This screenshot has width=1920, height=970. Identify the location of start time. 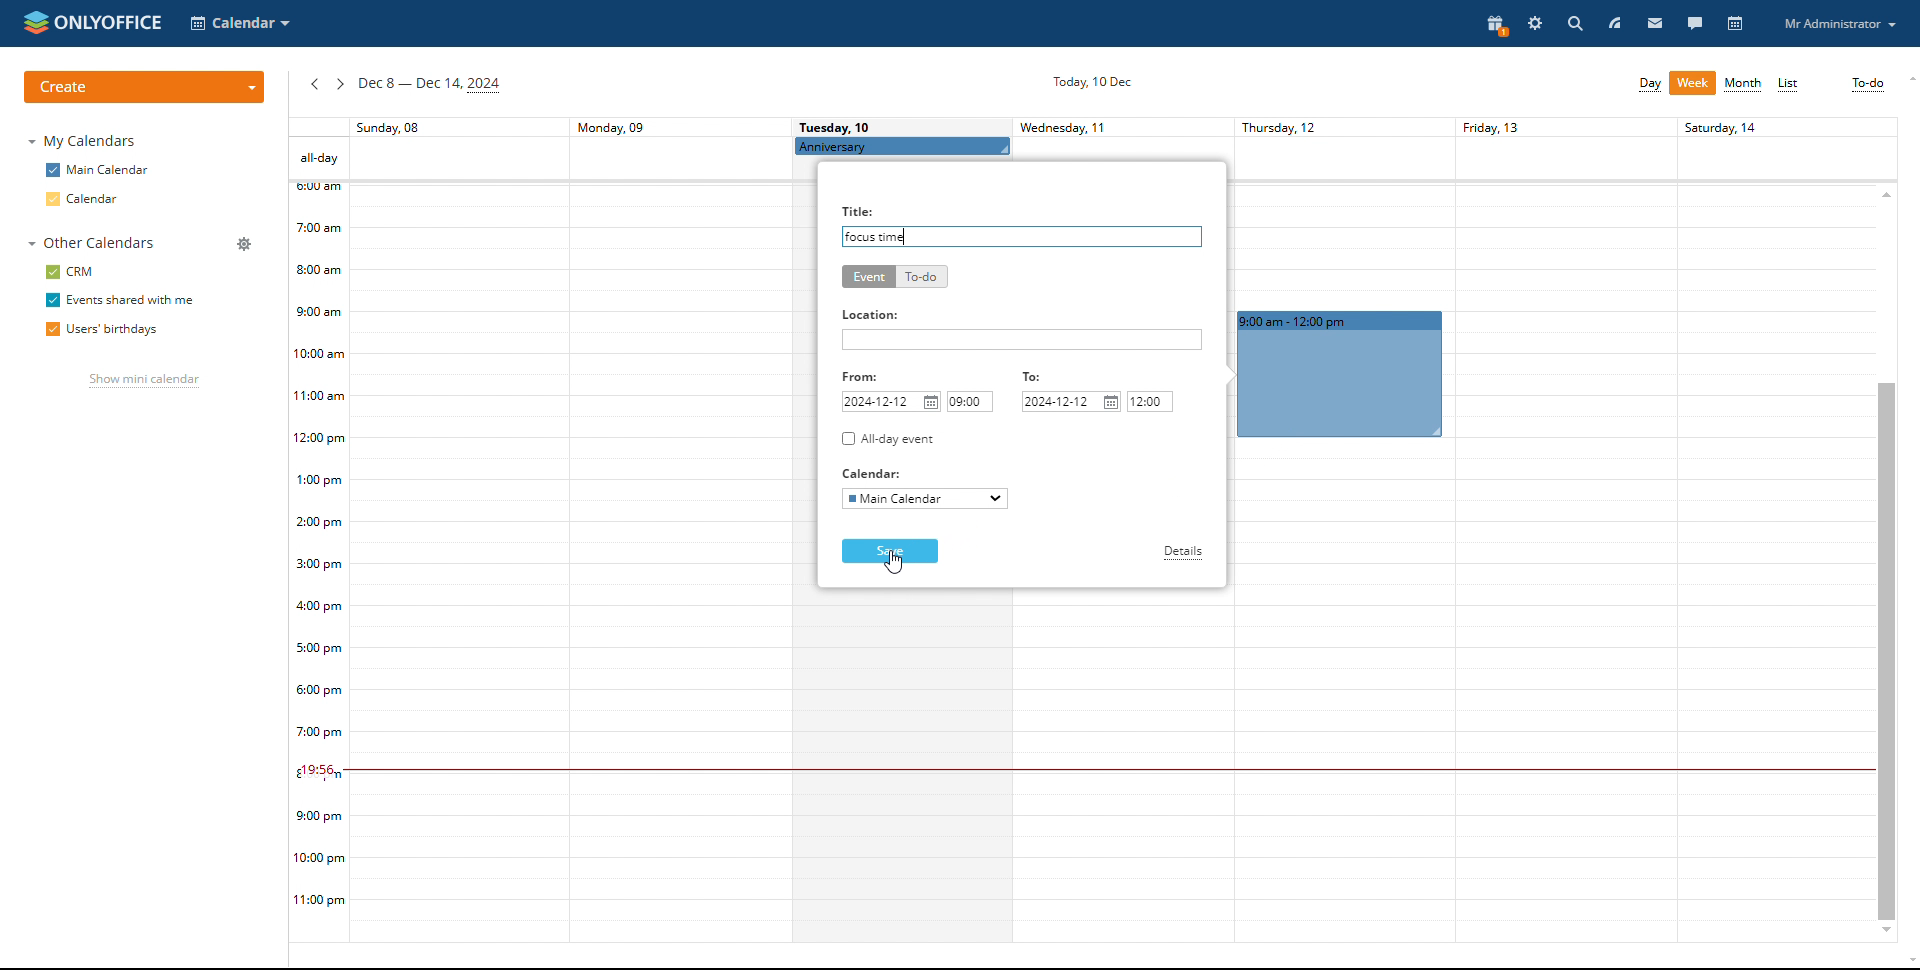
(971, 402).